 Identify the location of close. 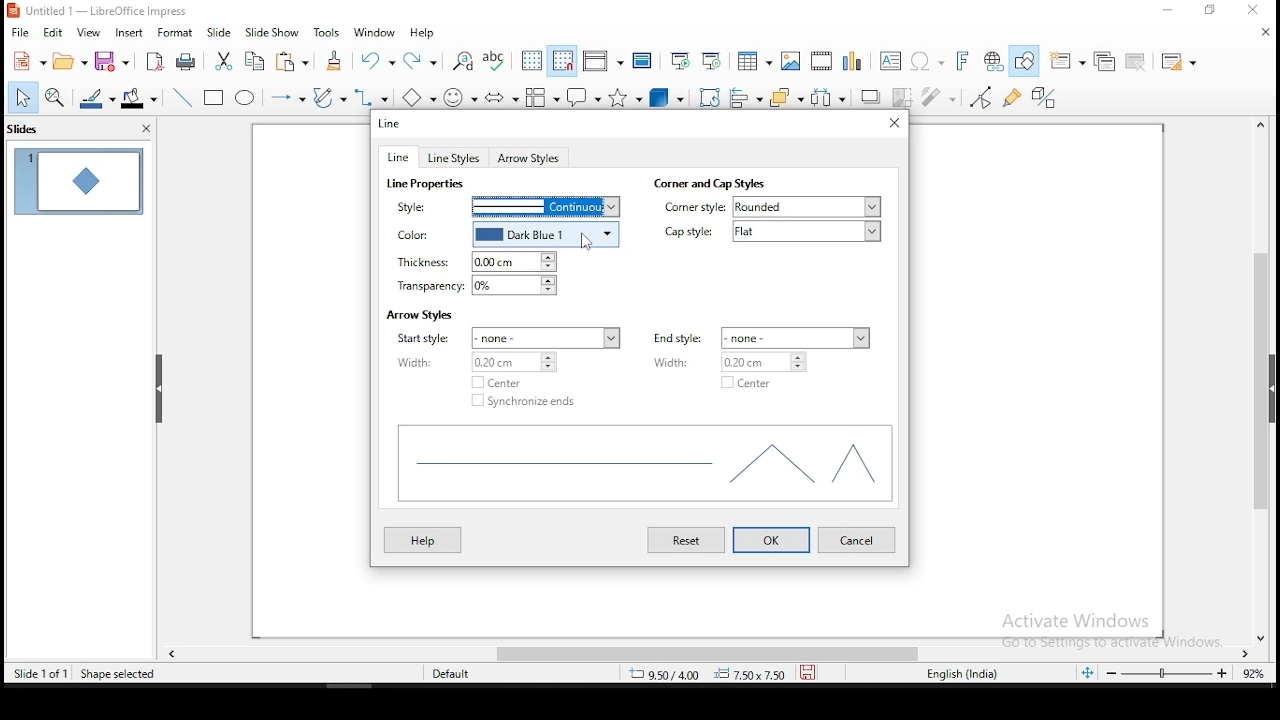
(1265, 633).